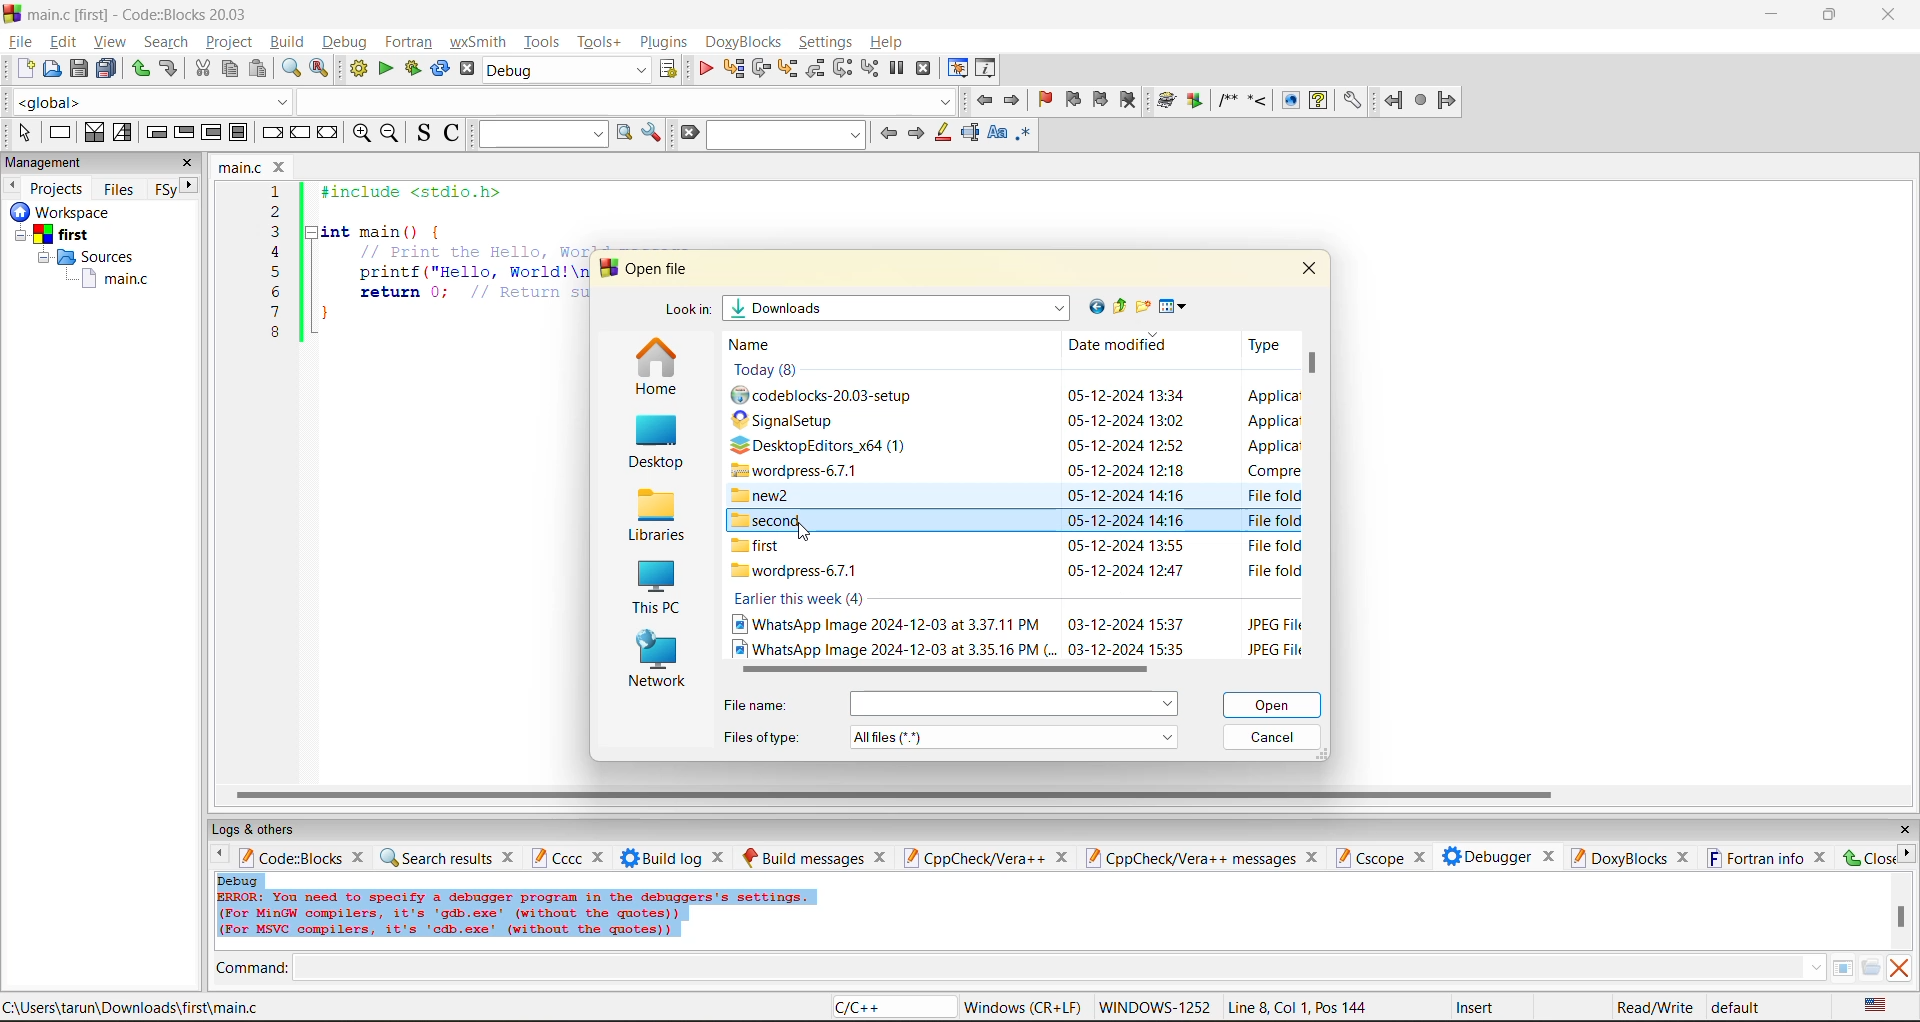 The height and width of the screenshot is (1022, 1920). What do you see at coordinates (123, 133) in the screenshot?
I see `selection` at bounding box center [123, 133].